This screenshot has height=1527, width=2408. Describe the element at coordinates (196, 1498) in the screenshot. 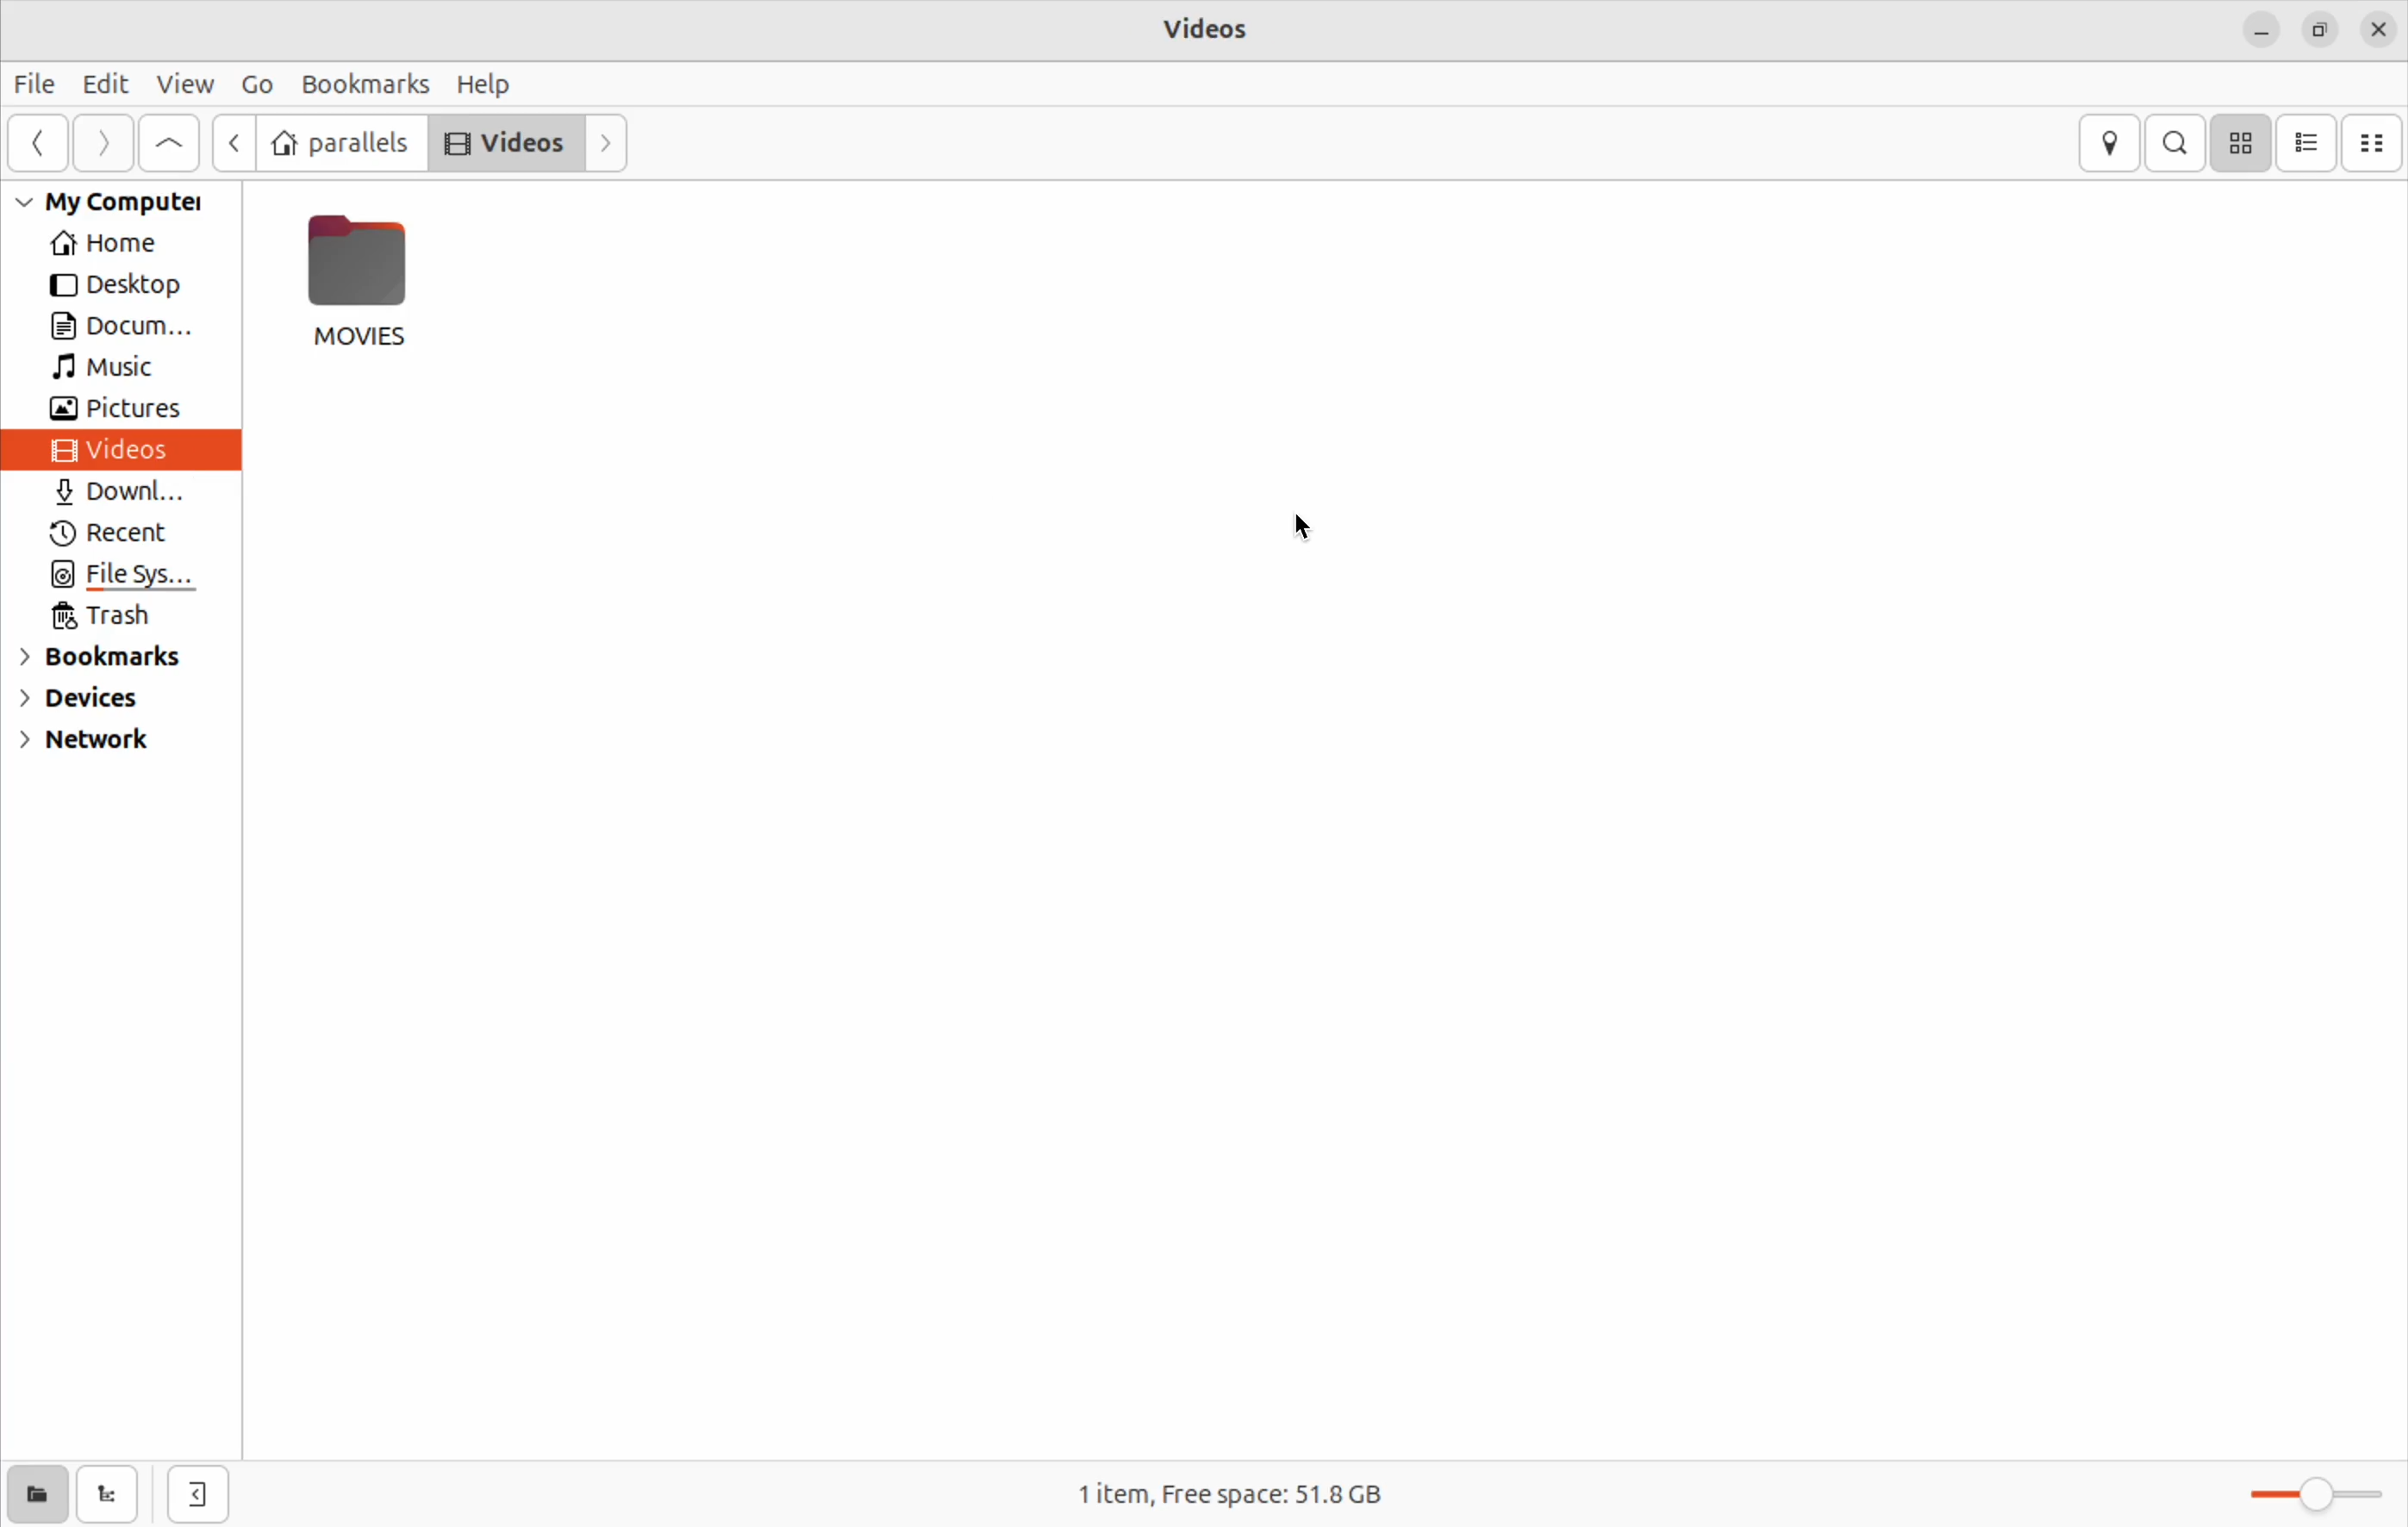

I see `close side bar` at that location.